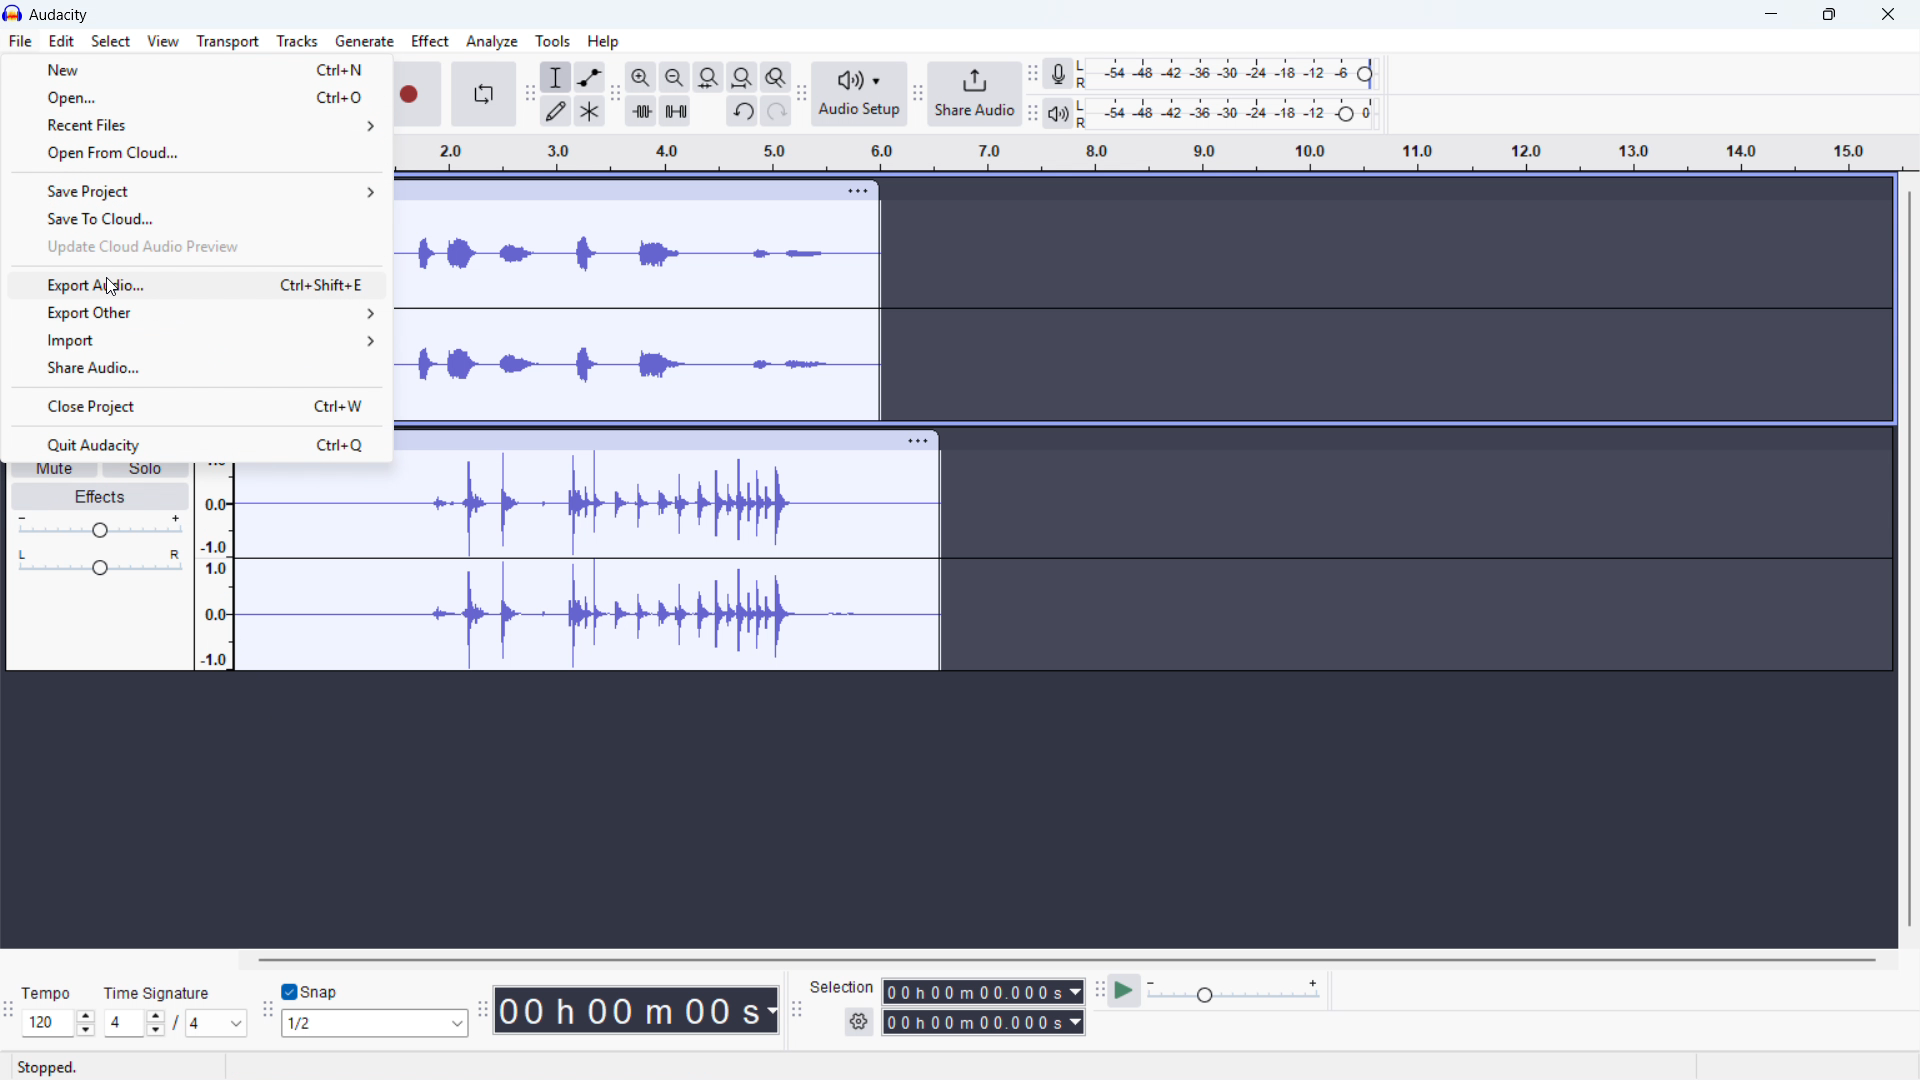 Image resolution: width=1920 pixels, height=1080 pixels. I want to click on Multi - tool, so click(591, 112).